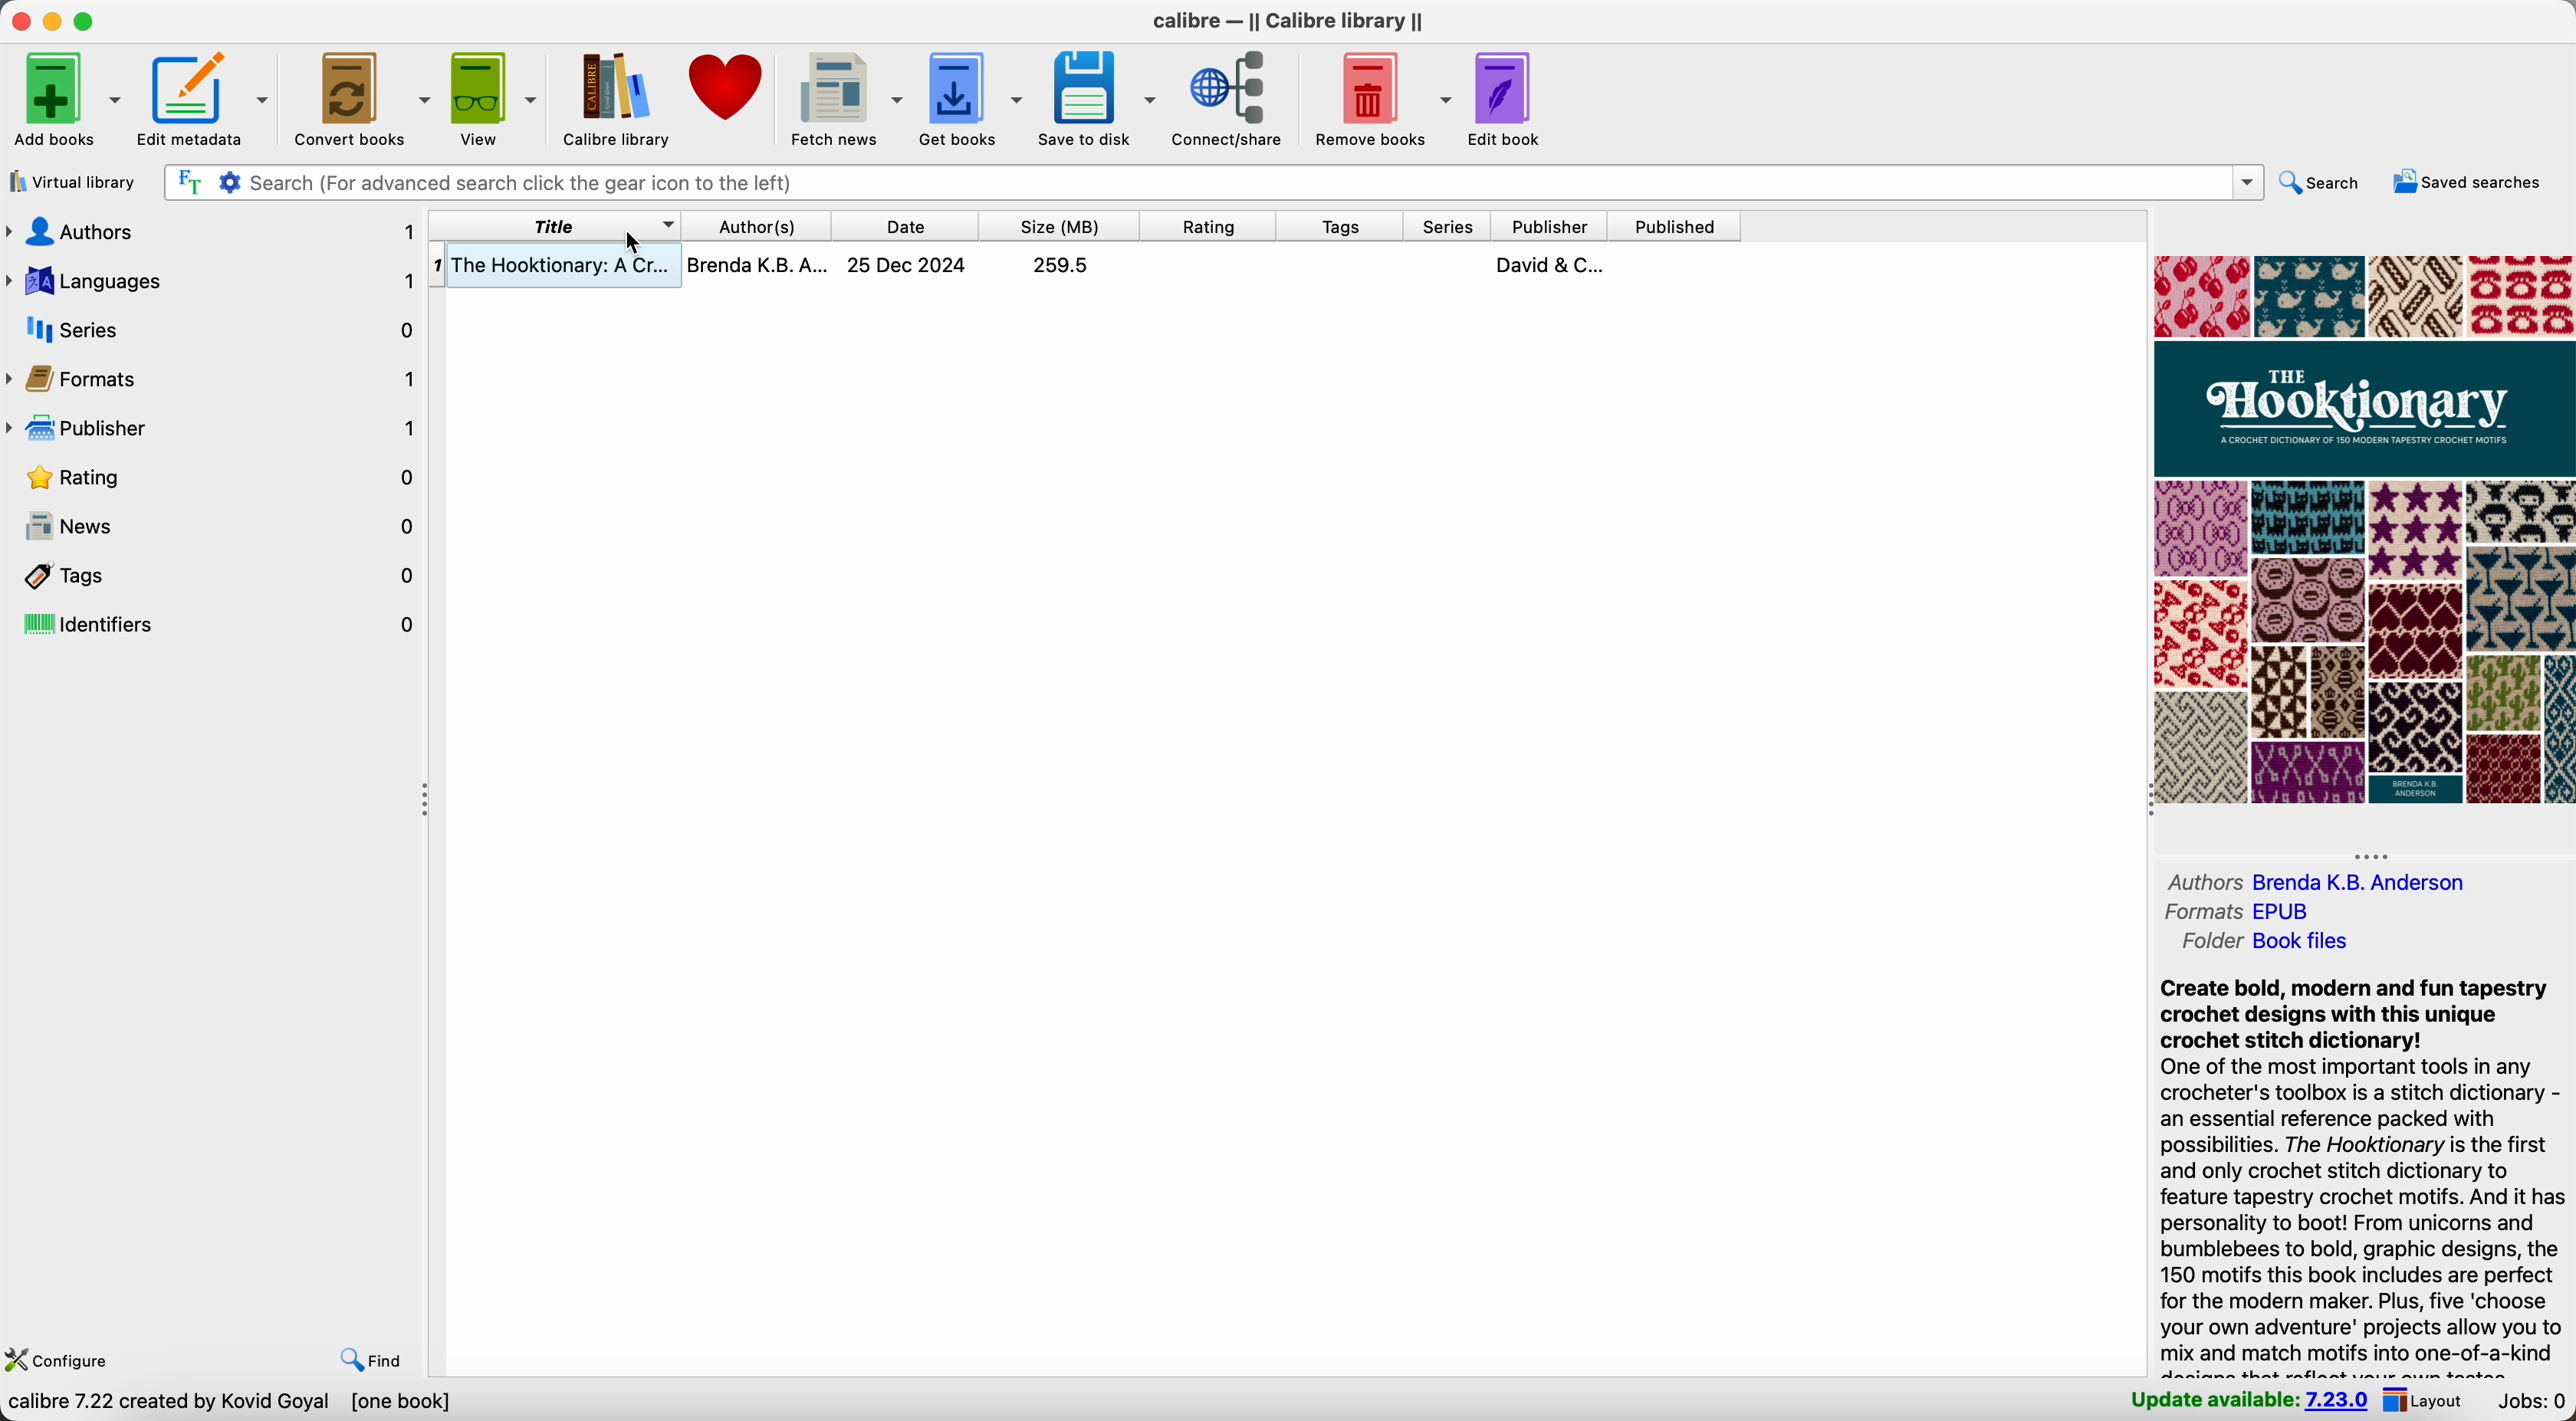 The image size is (2576, 1421). I want to click on author(s), so click(755, 224).